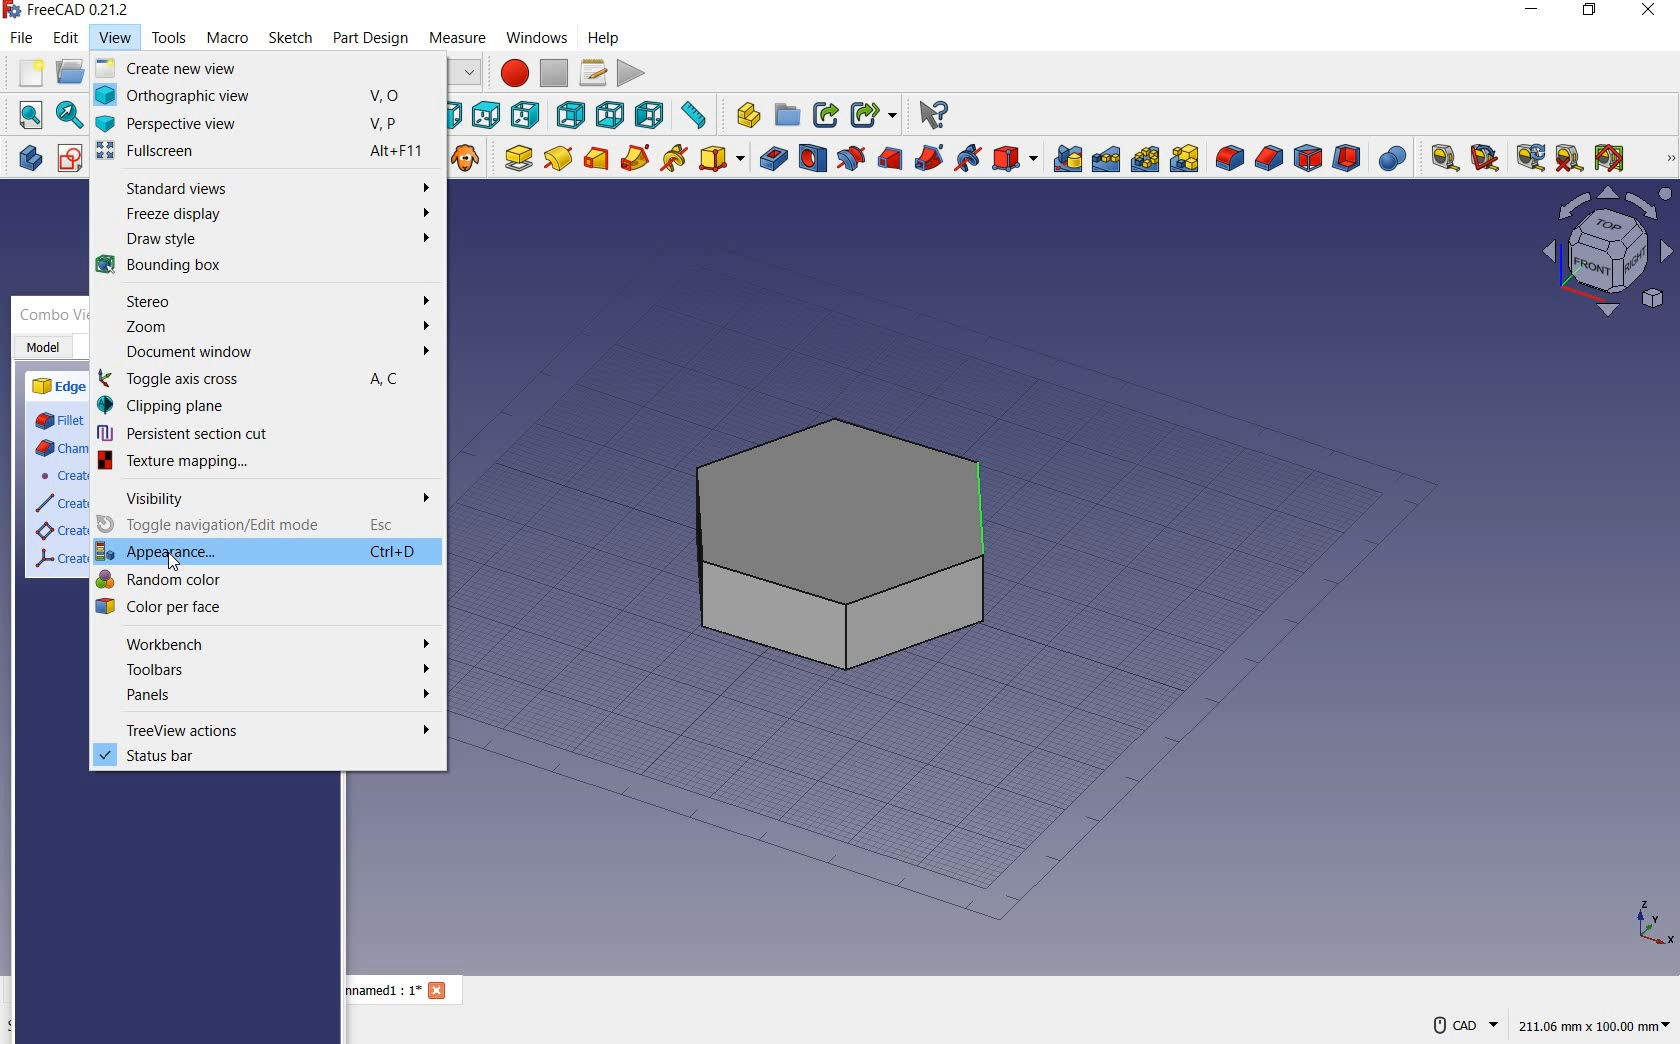  I want to click on shape (object), so click(831, 542).